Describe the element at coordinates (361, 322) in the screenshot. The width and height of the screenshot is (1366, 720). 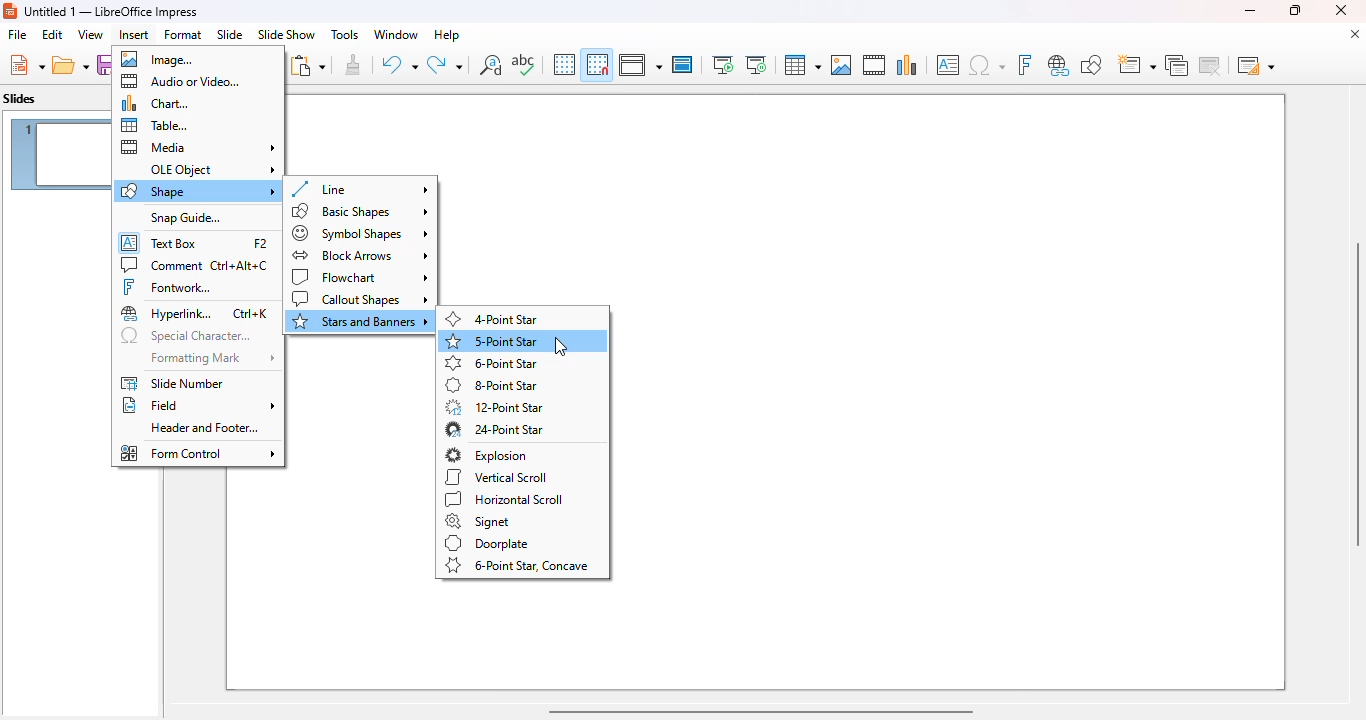
I see `stars and banners` at that location.